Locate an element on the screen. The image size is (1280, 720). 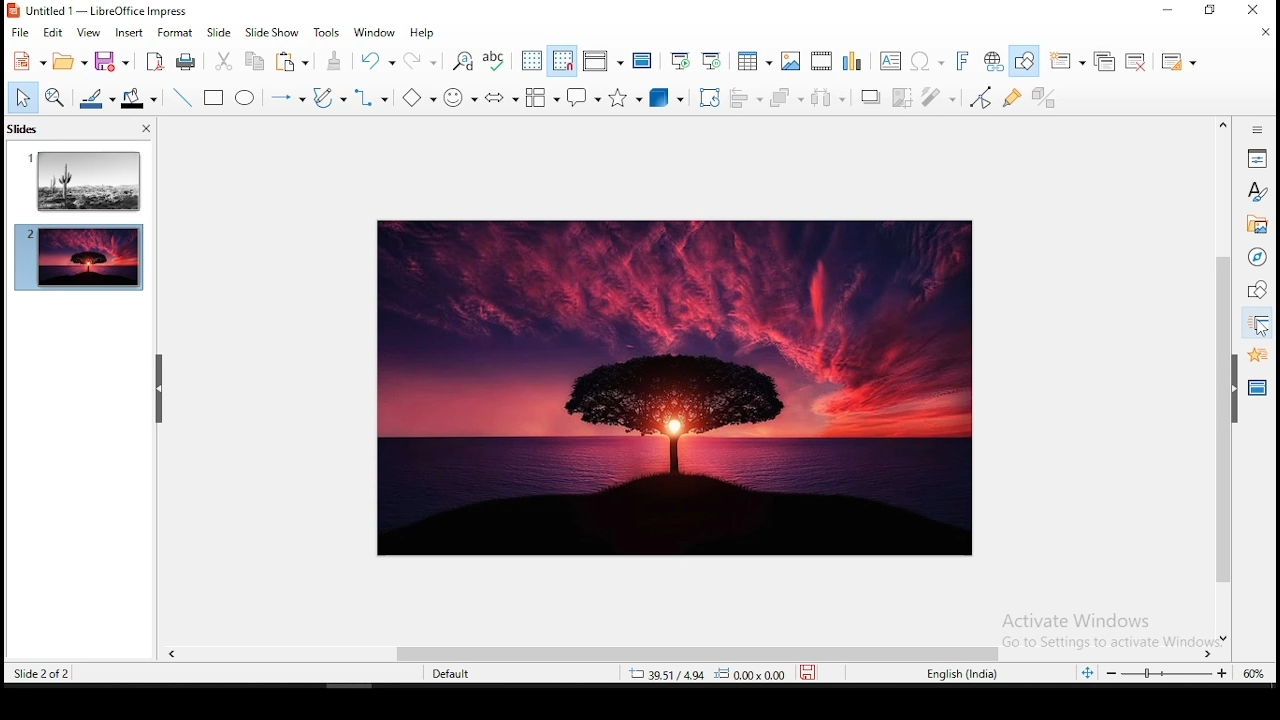
scroll bar is located at coordinates (683, 654).